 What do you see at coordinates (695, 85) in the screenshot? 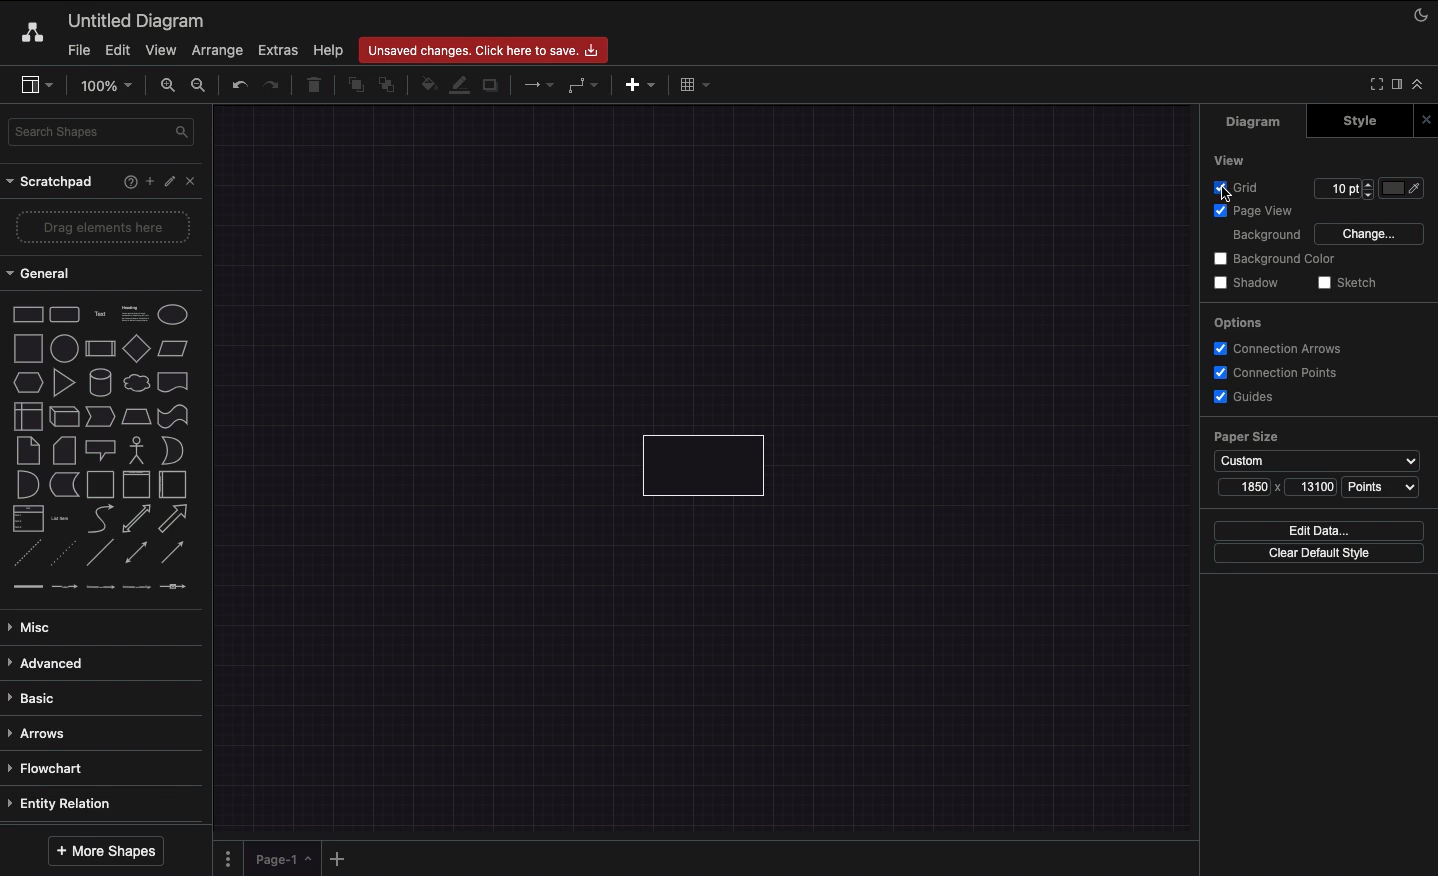
I see `Table` at bounding box center [695, 85].